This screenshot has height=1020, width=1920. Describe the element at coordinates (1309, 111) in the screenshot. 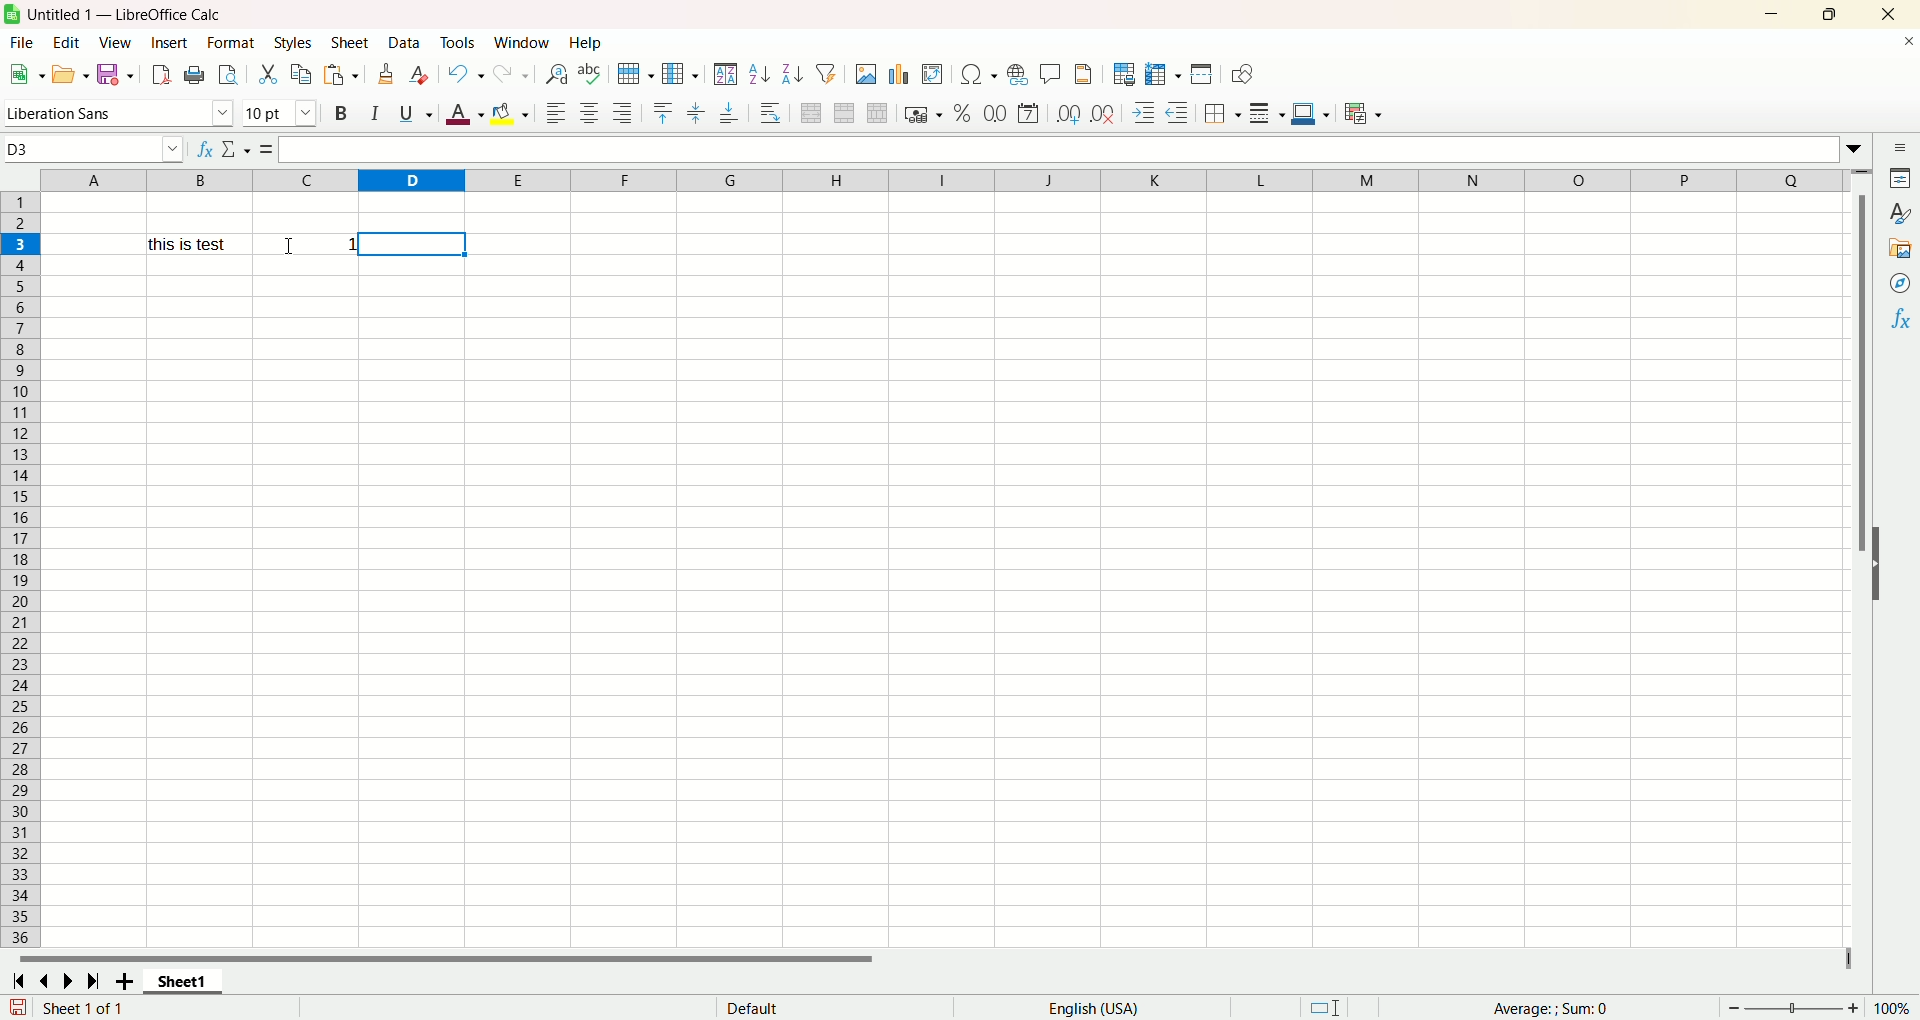

I see `border color` at that location.